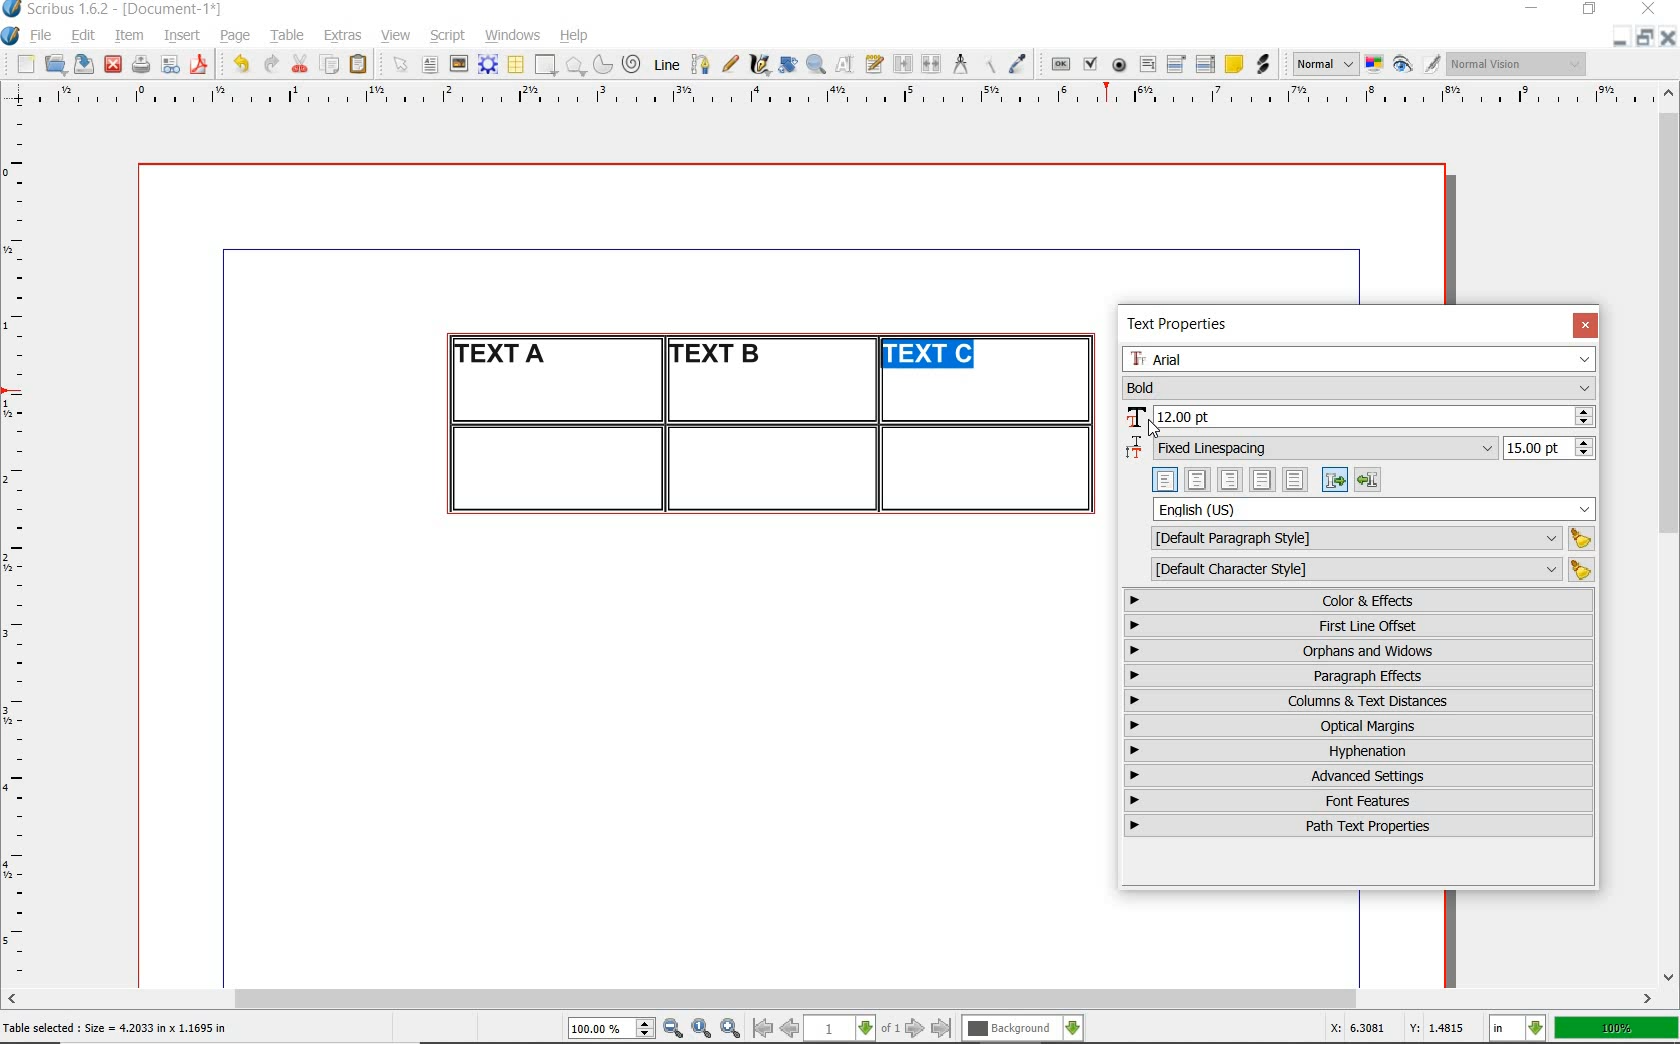 This screenshot has width=1680, height=1044. What do you see at coordinates (673, 1029) in the screenshot?
I see `zoom out` at bounding box center [673, 1029].